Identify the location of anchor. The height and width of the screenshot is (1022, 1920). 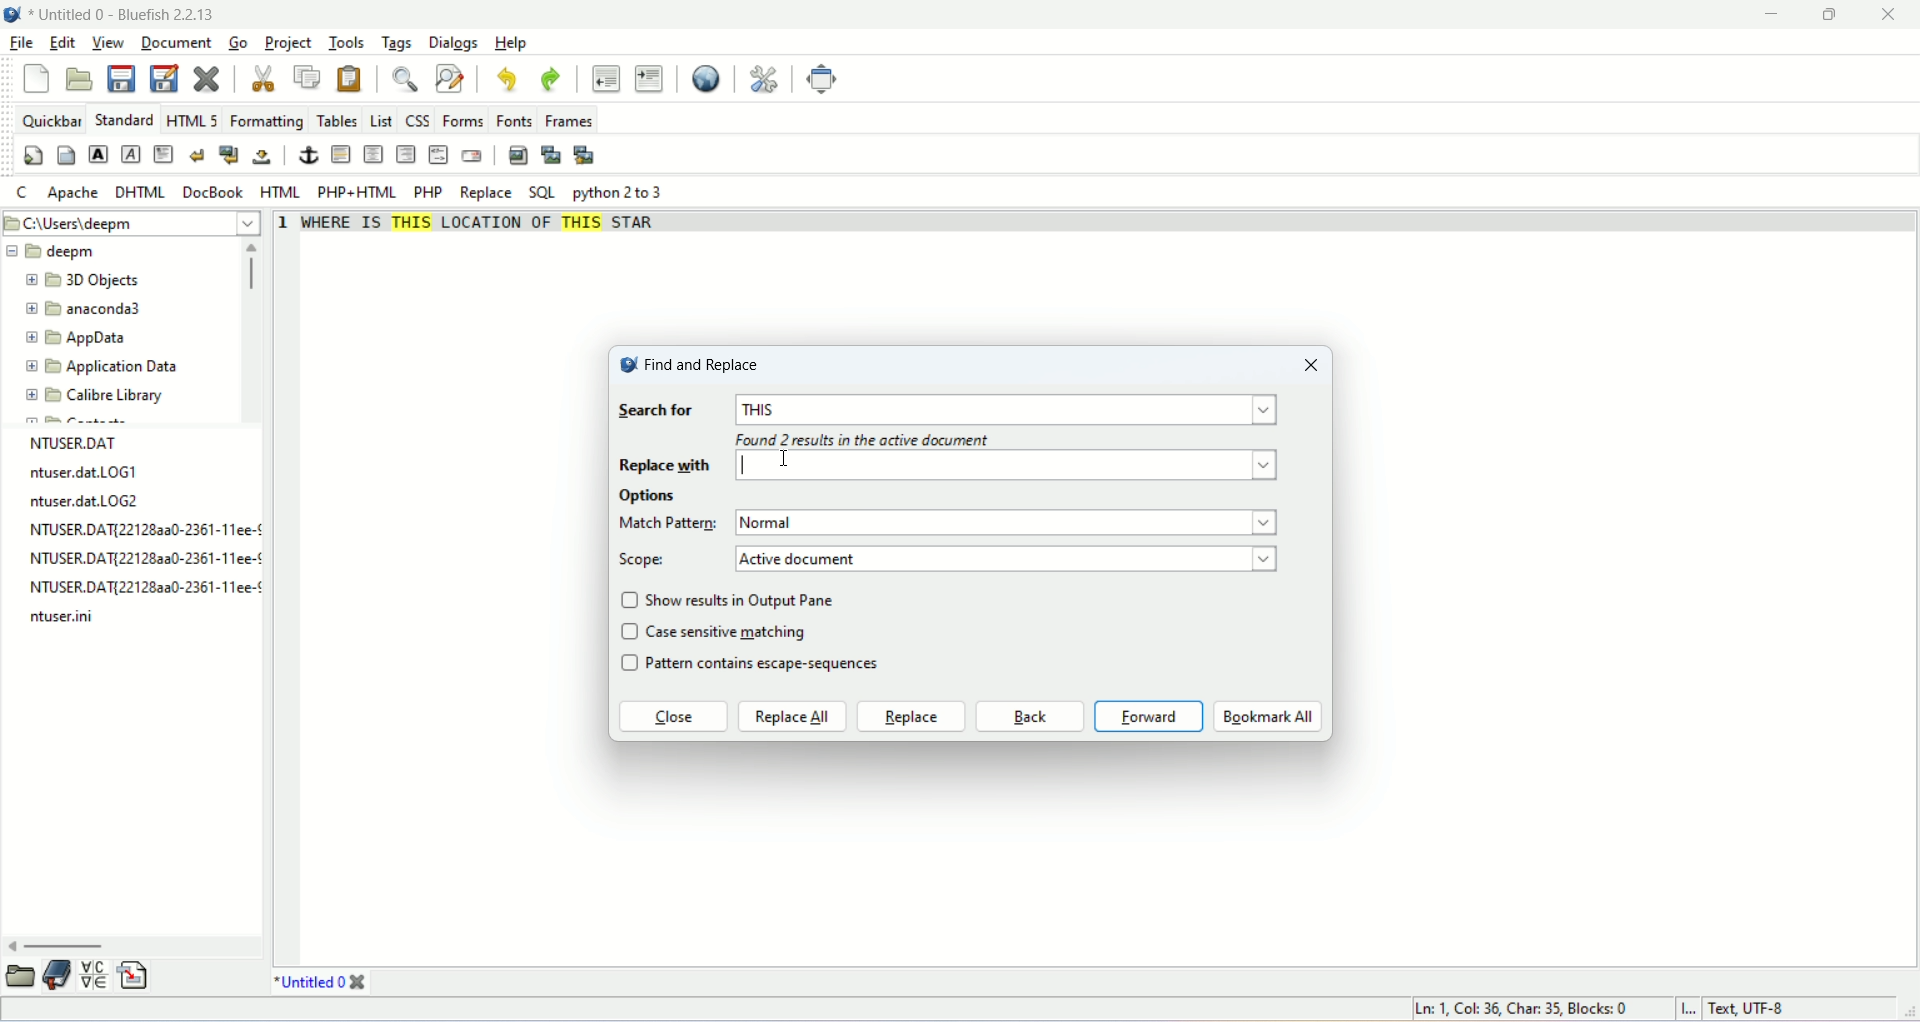
(307, 155).